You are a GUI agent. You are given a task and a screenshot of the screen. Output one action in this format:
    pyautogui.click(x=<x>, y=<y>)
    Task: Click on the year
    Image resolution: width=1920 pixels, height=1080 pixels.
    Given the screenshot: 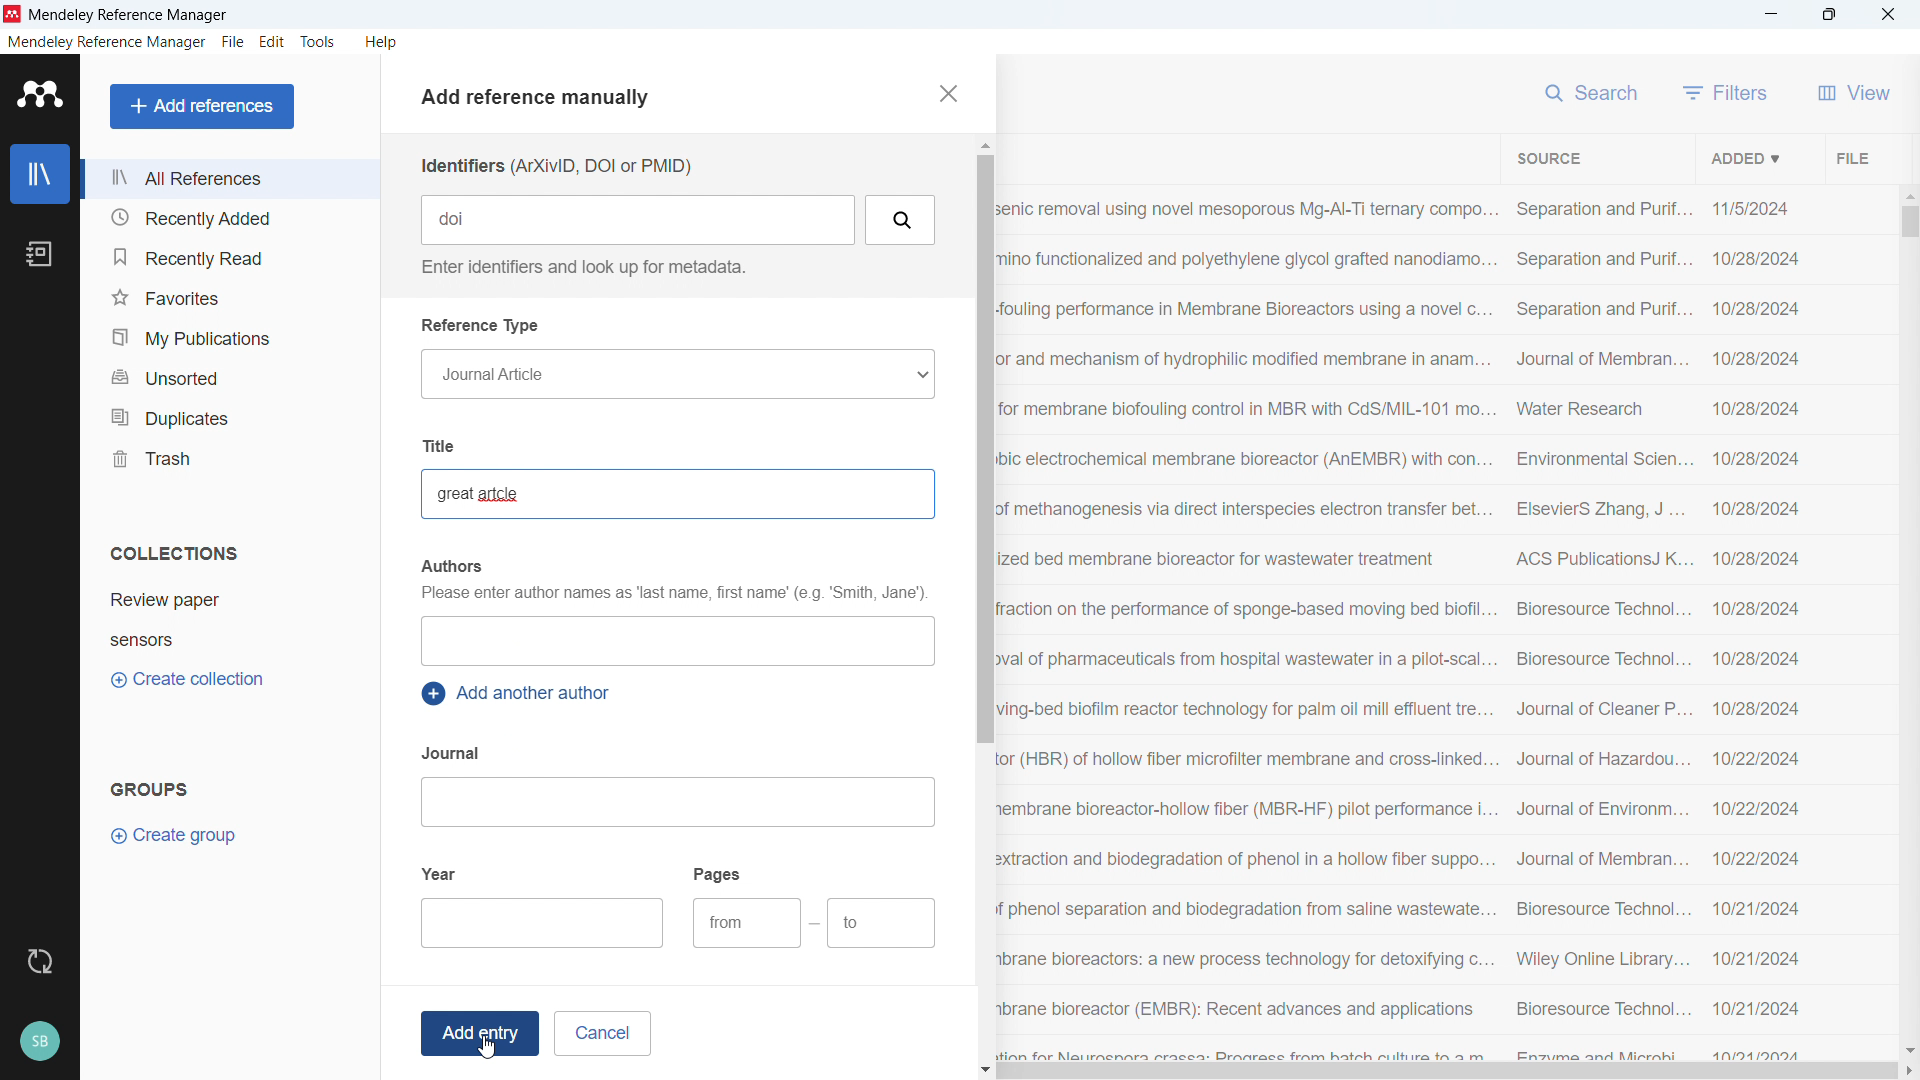 What is the action you would take?
    pyautogui.click(x=440, y=872)
    